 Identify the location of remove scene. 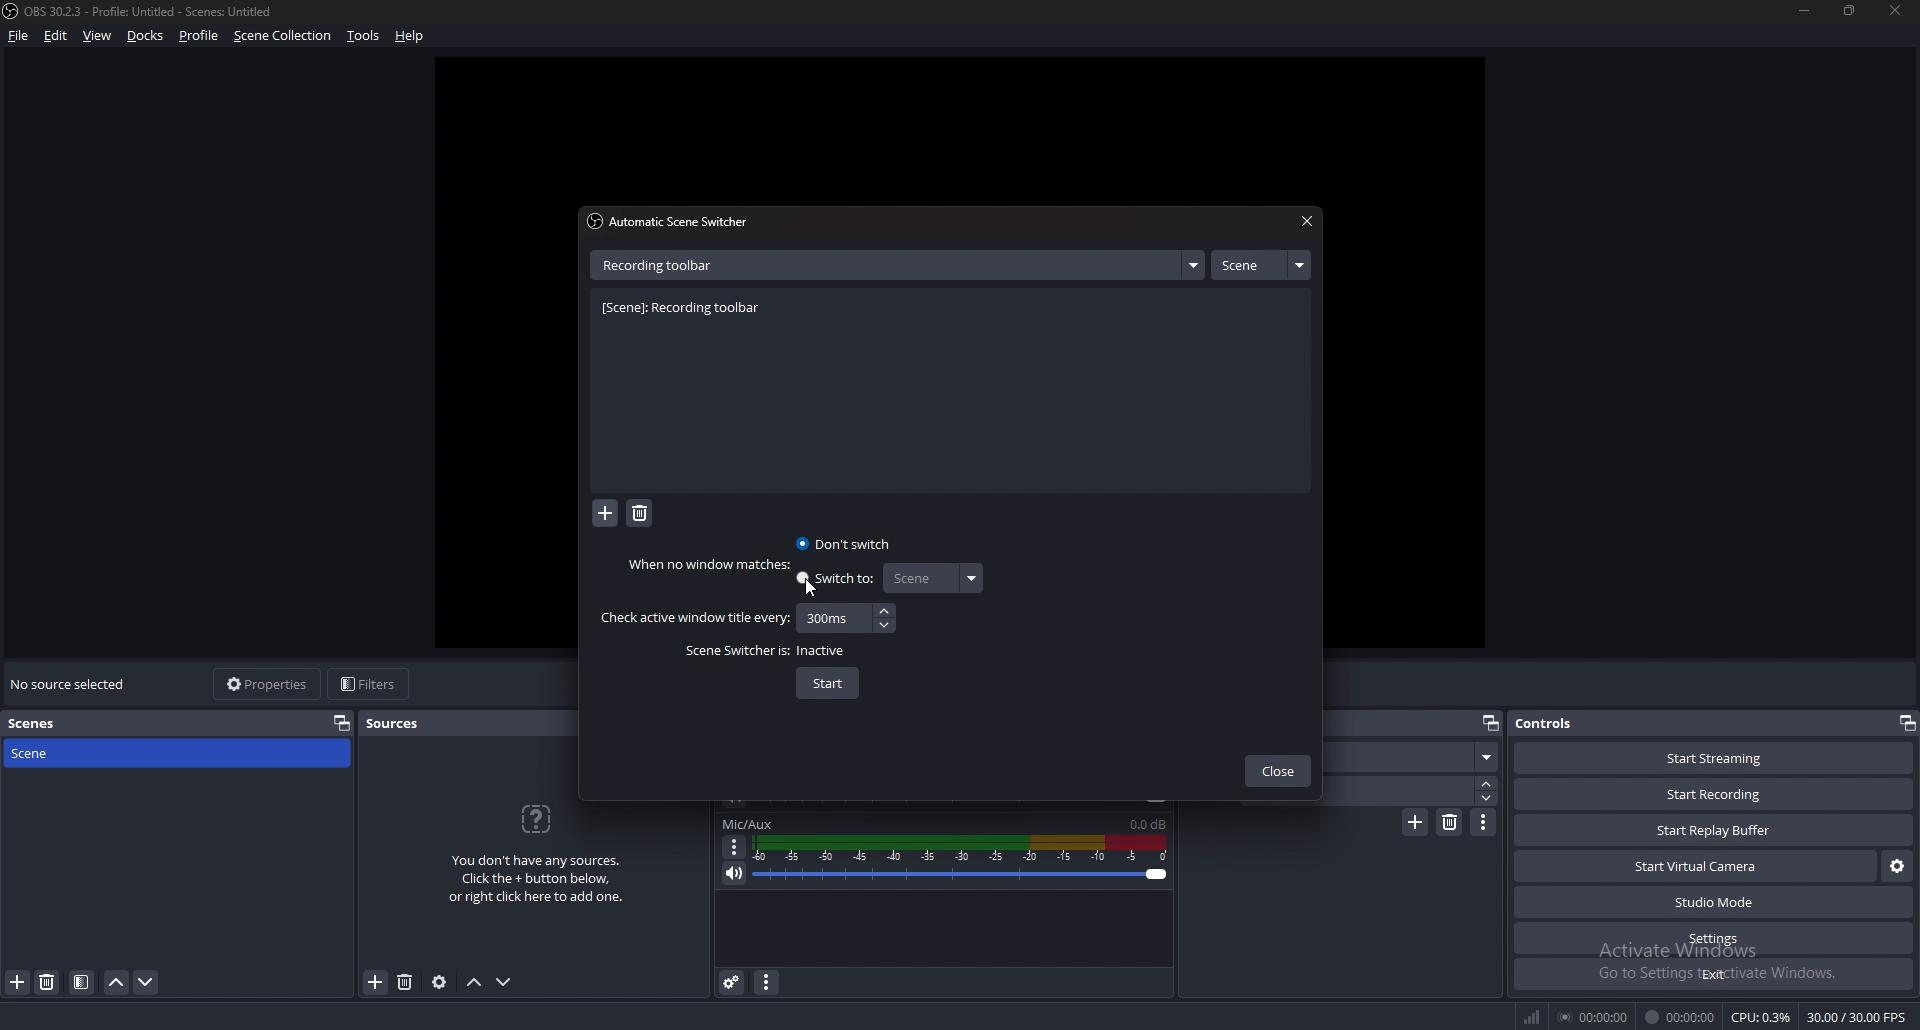
(47, 982).